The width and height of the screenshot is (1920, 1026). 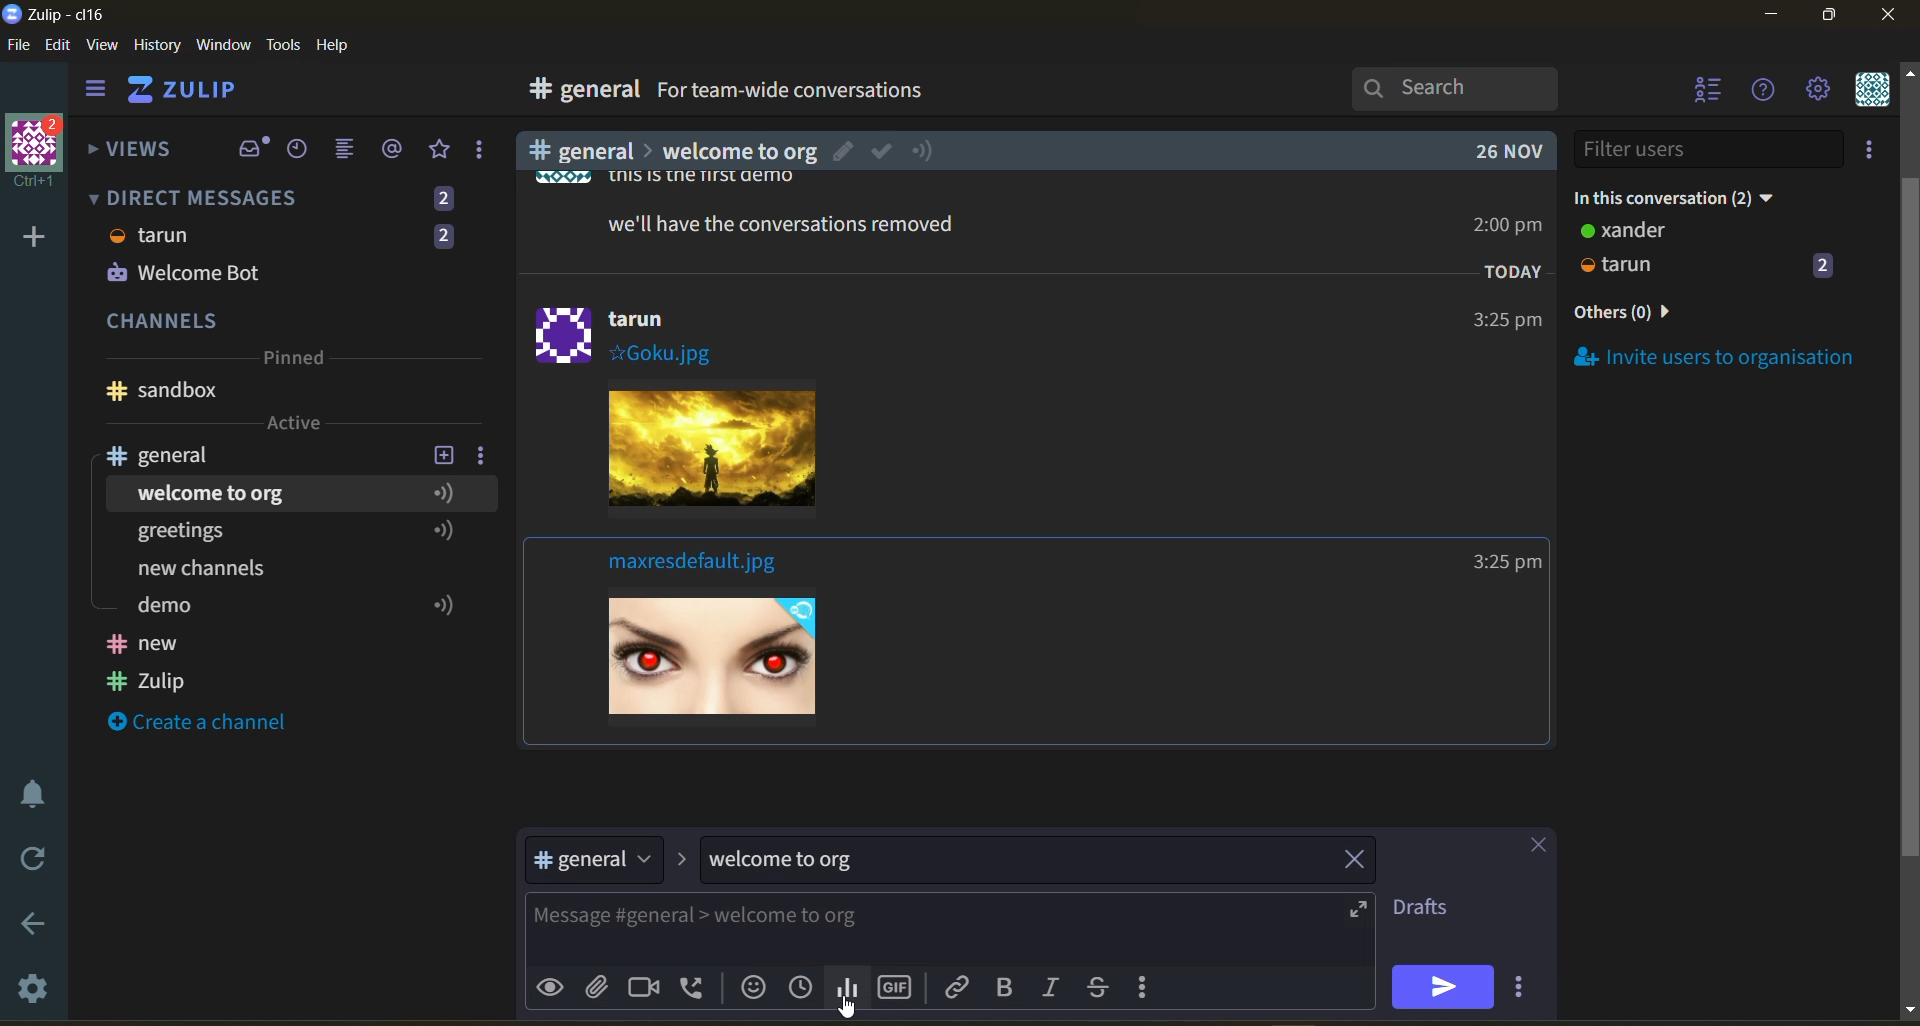 What do you see at coordinates (1908, 534) in the screenshot?
I see `Scroll bar` at bounding box center [1908, 534].